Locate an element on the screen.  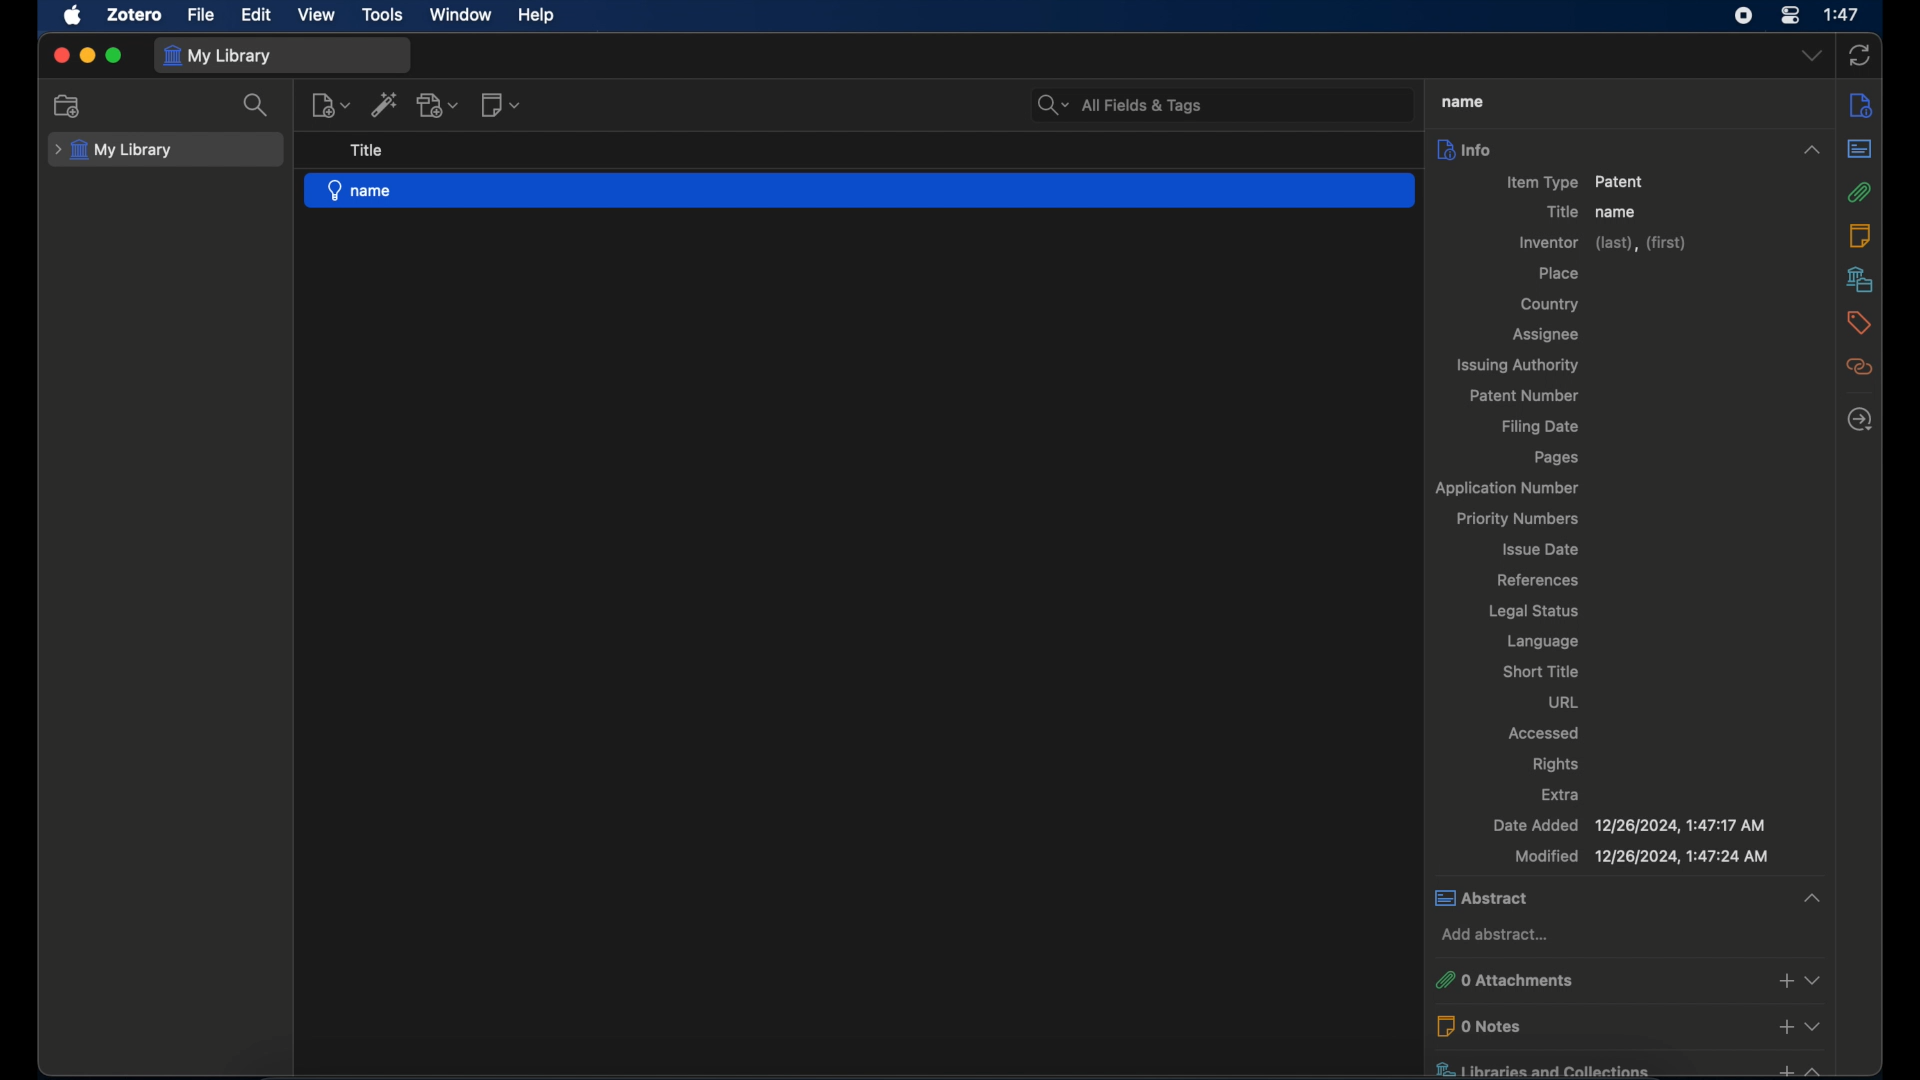
tags is located at coordinates (1859, 322).